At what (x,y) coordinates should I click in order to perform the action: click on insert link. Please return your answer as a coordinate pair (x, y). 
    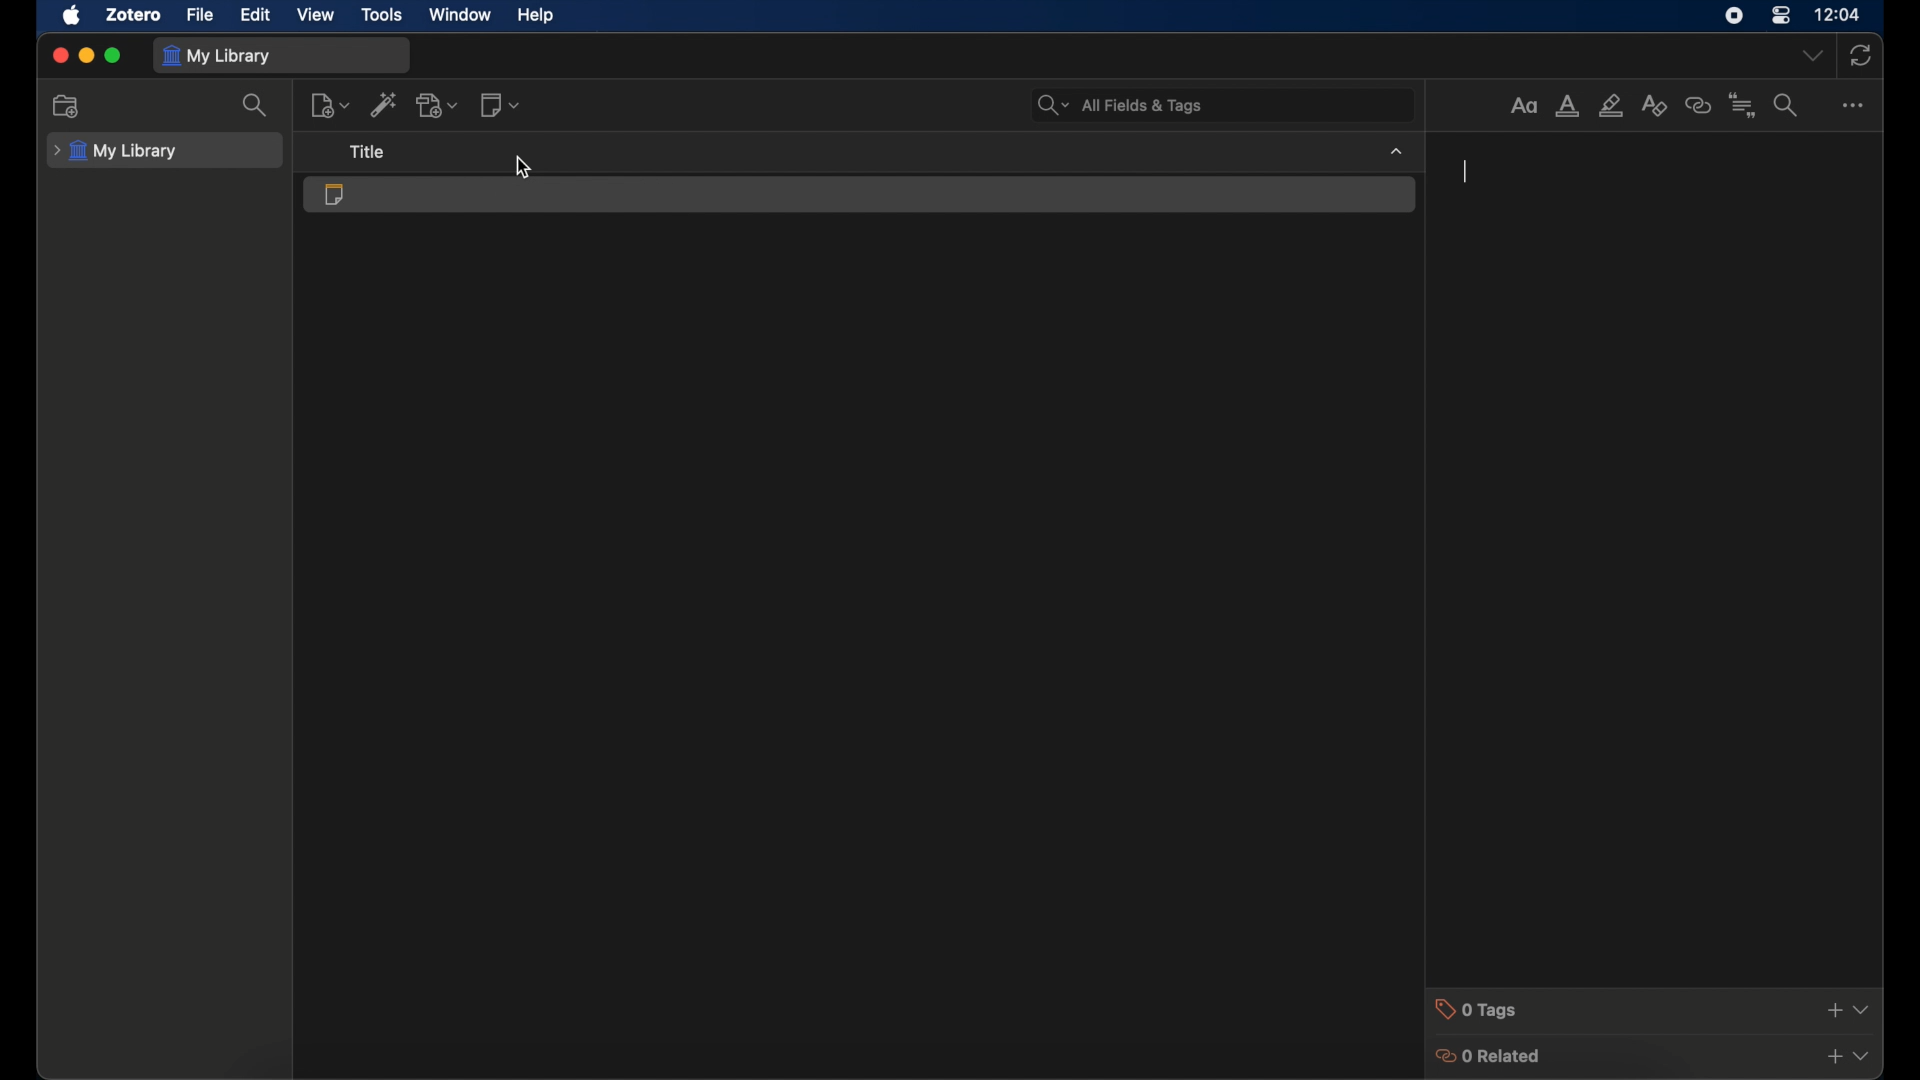
    Looking at the image, I should click on (1699, 106).